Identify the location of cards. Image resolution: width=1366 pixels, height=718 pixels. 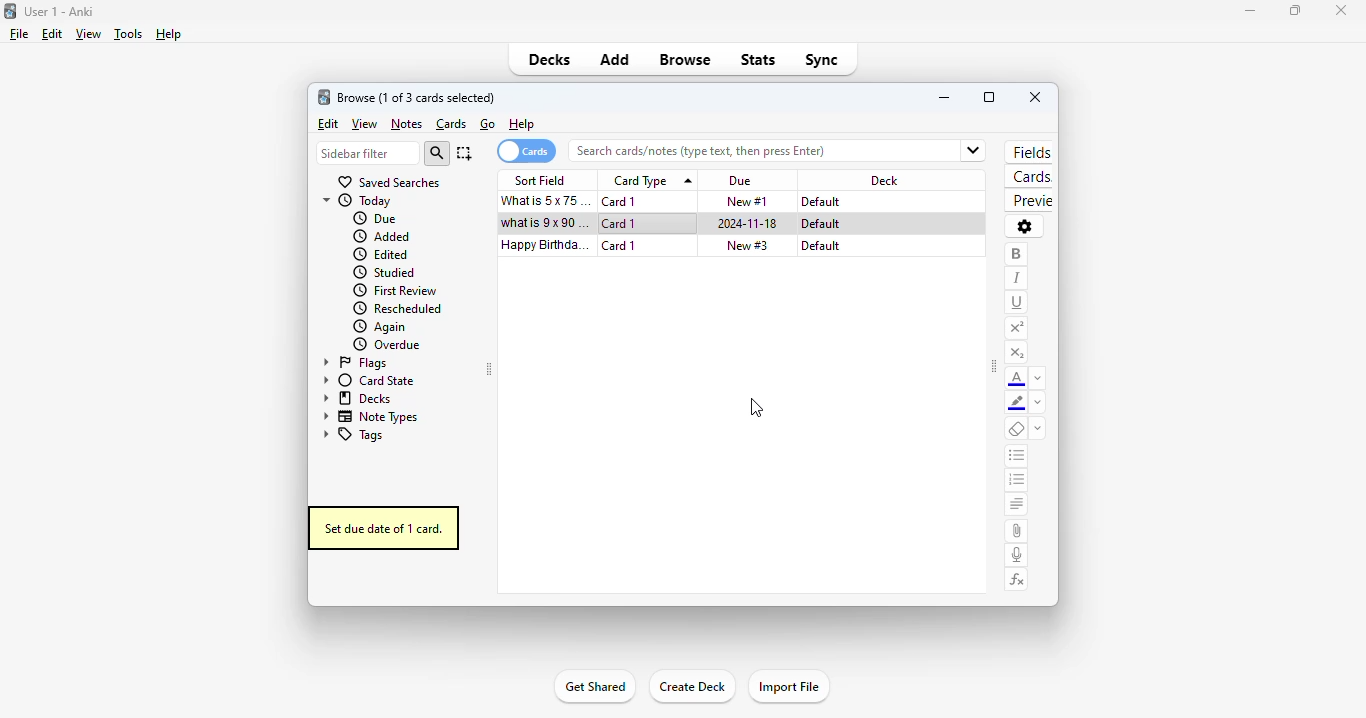
(1030, 176).